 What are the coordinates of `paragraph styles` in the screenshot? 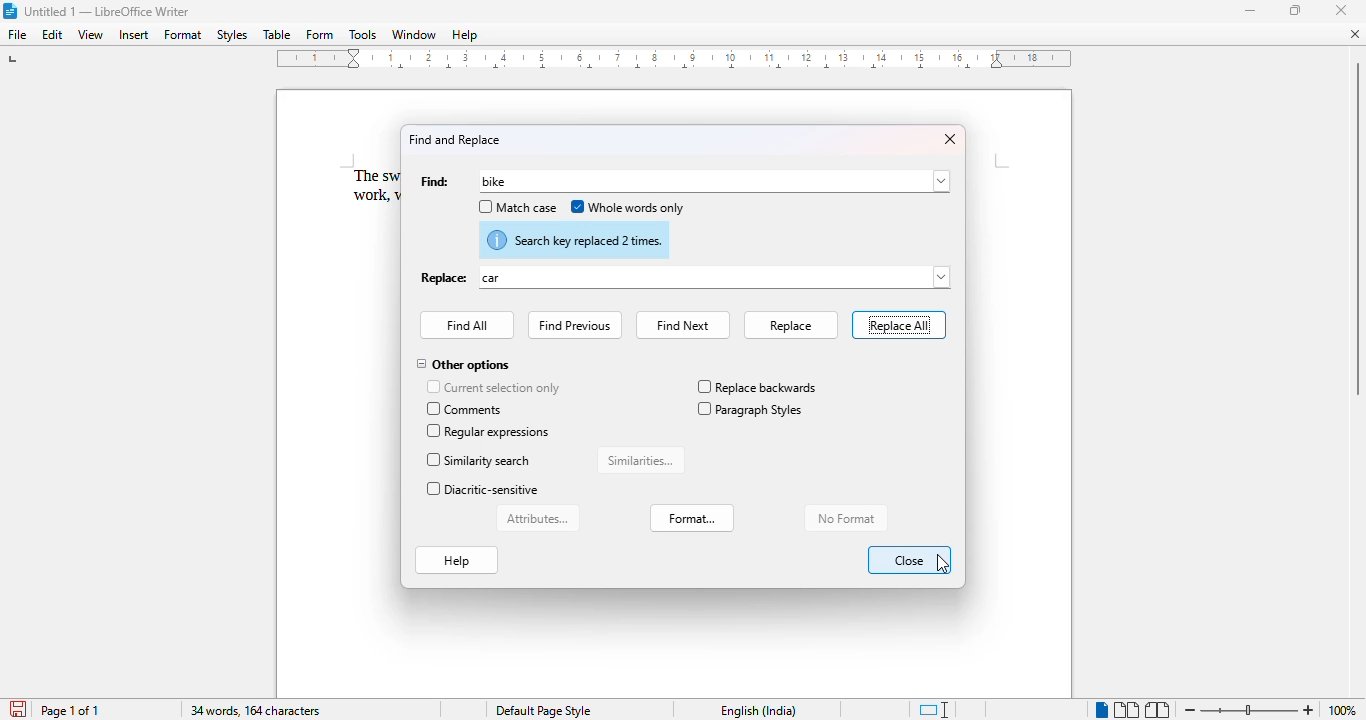 It's located at (750, 408).